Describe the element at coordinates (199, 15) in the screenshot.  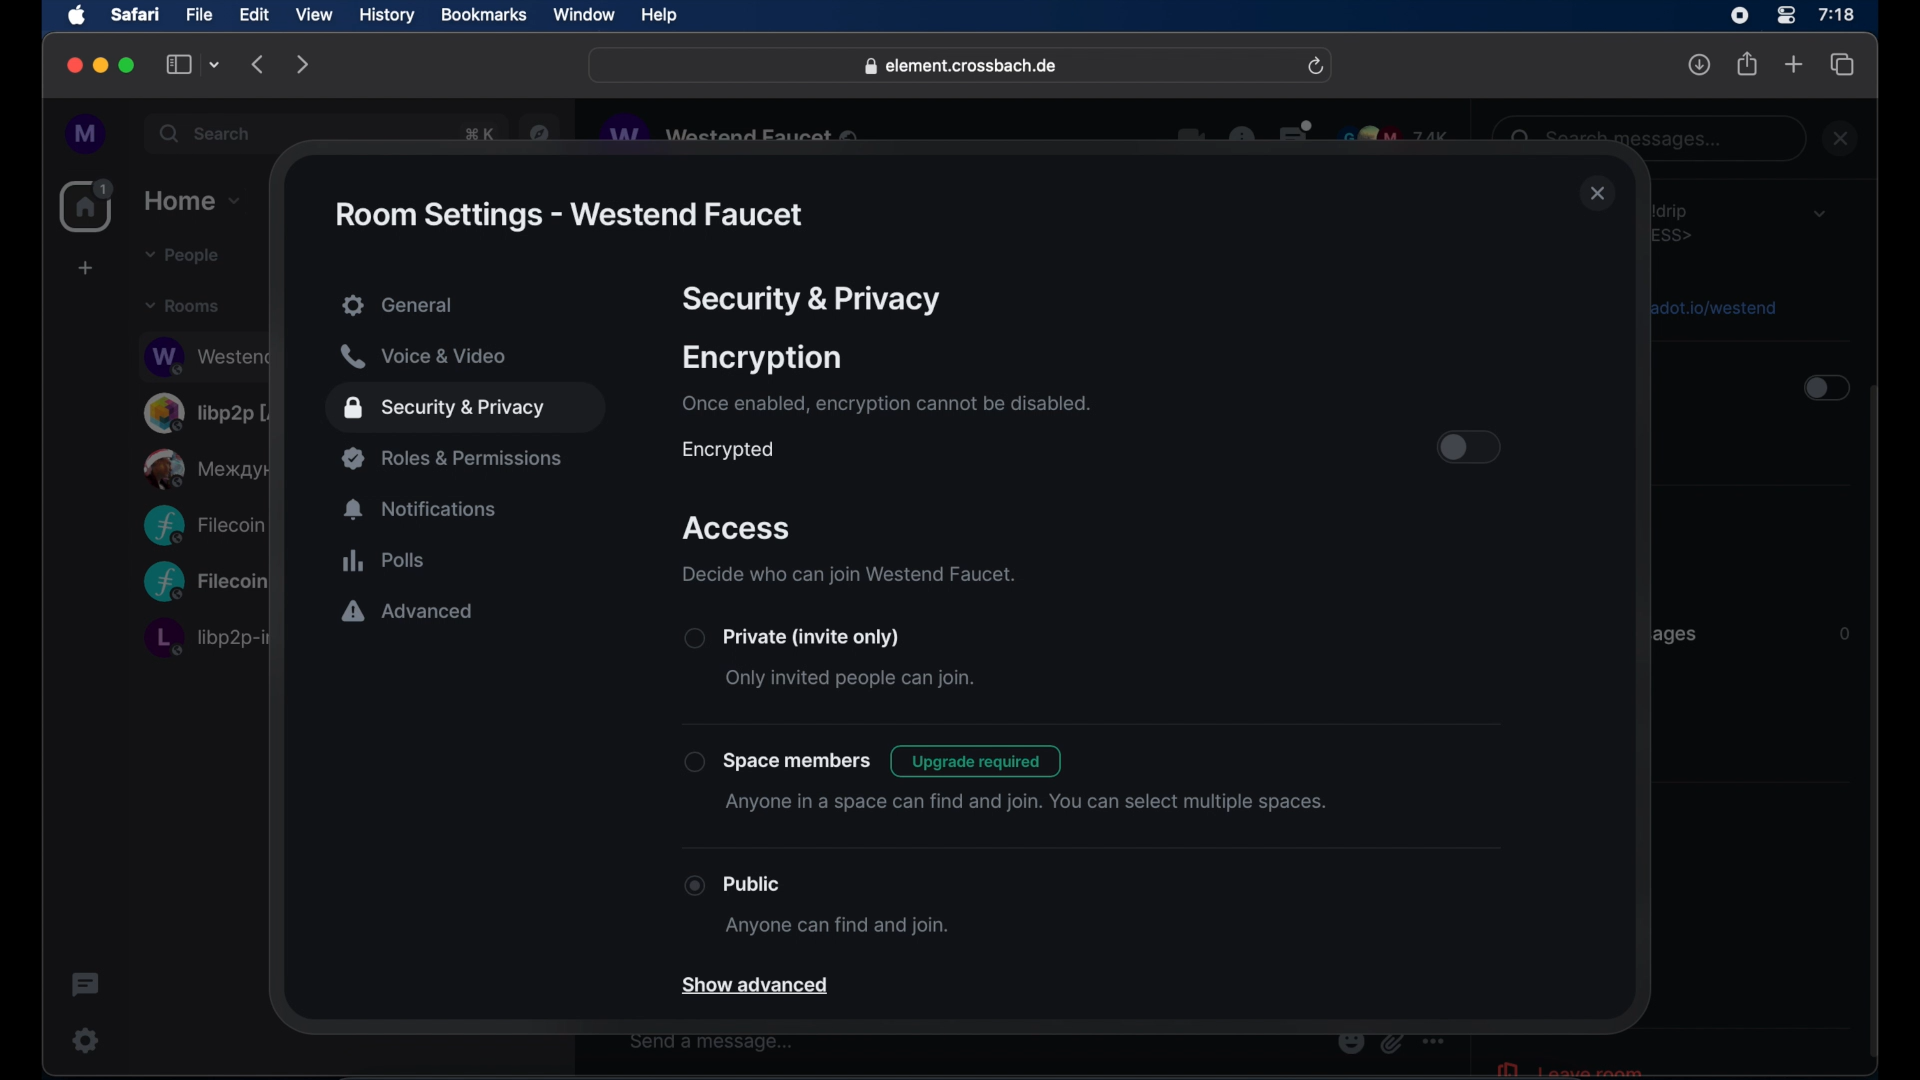
I see `file` at that location.